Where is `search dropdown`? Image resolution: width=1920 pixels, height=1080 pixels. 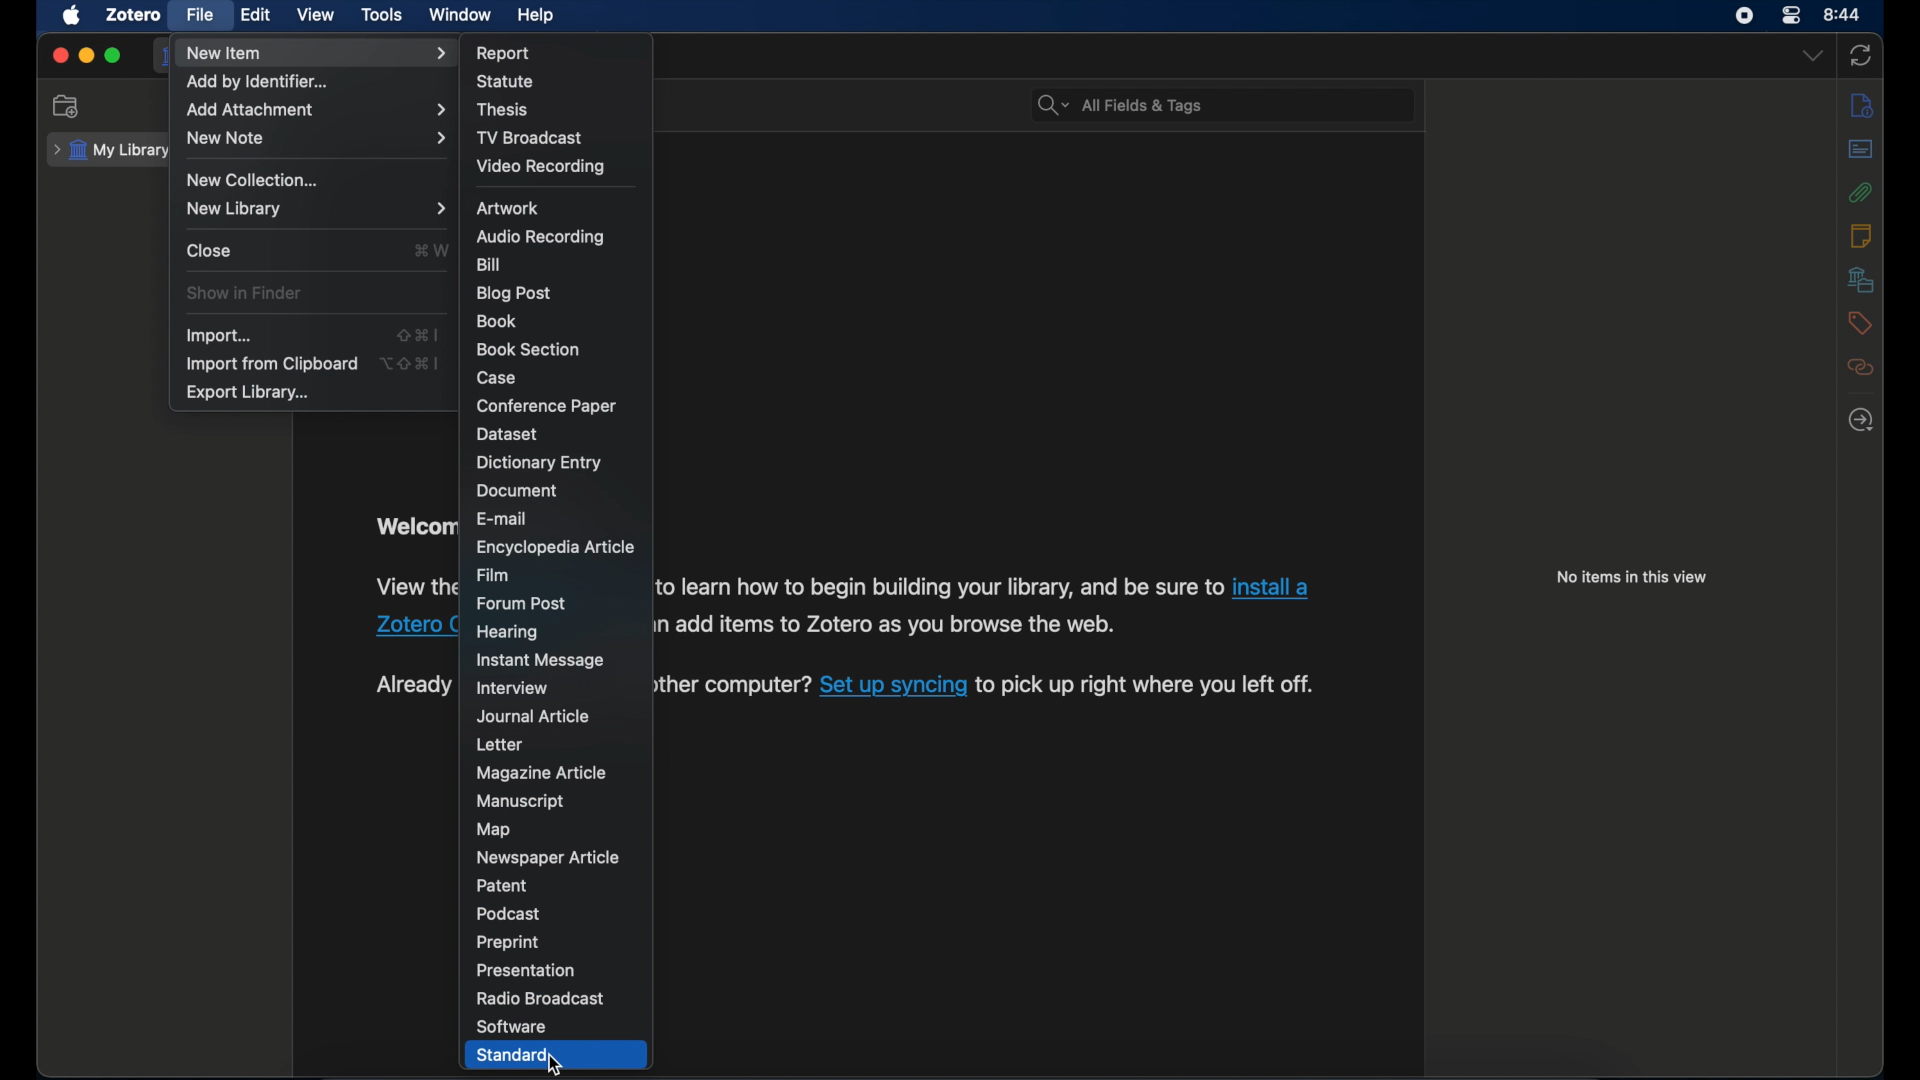 search dropdown is located at coordinates (1052, 106).